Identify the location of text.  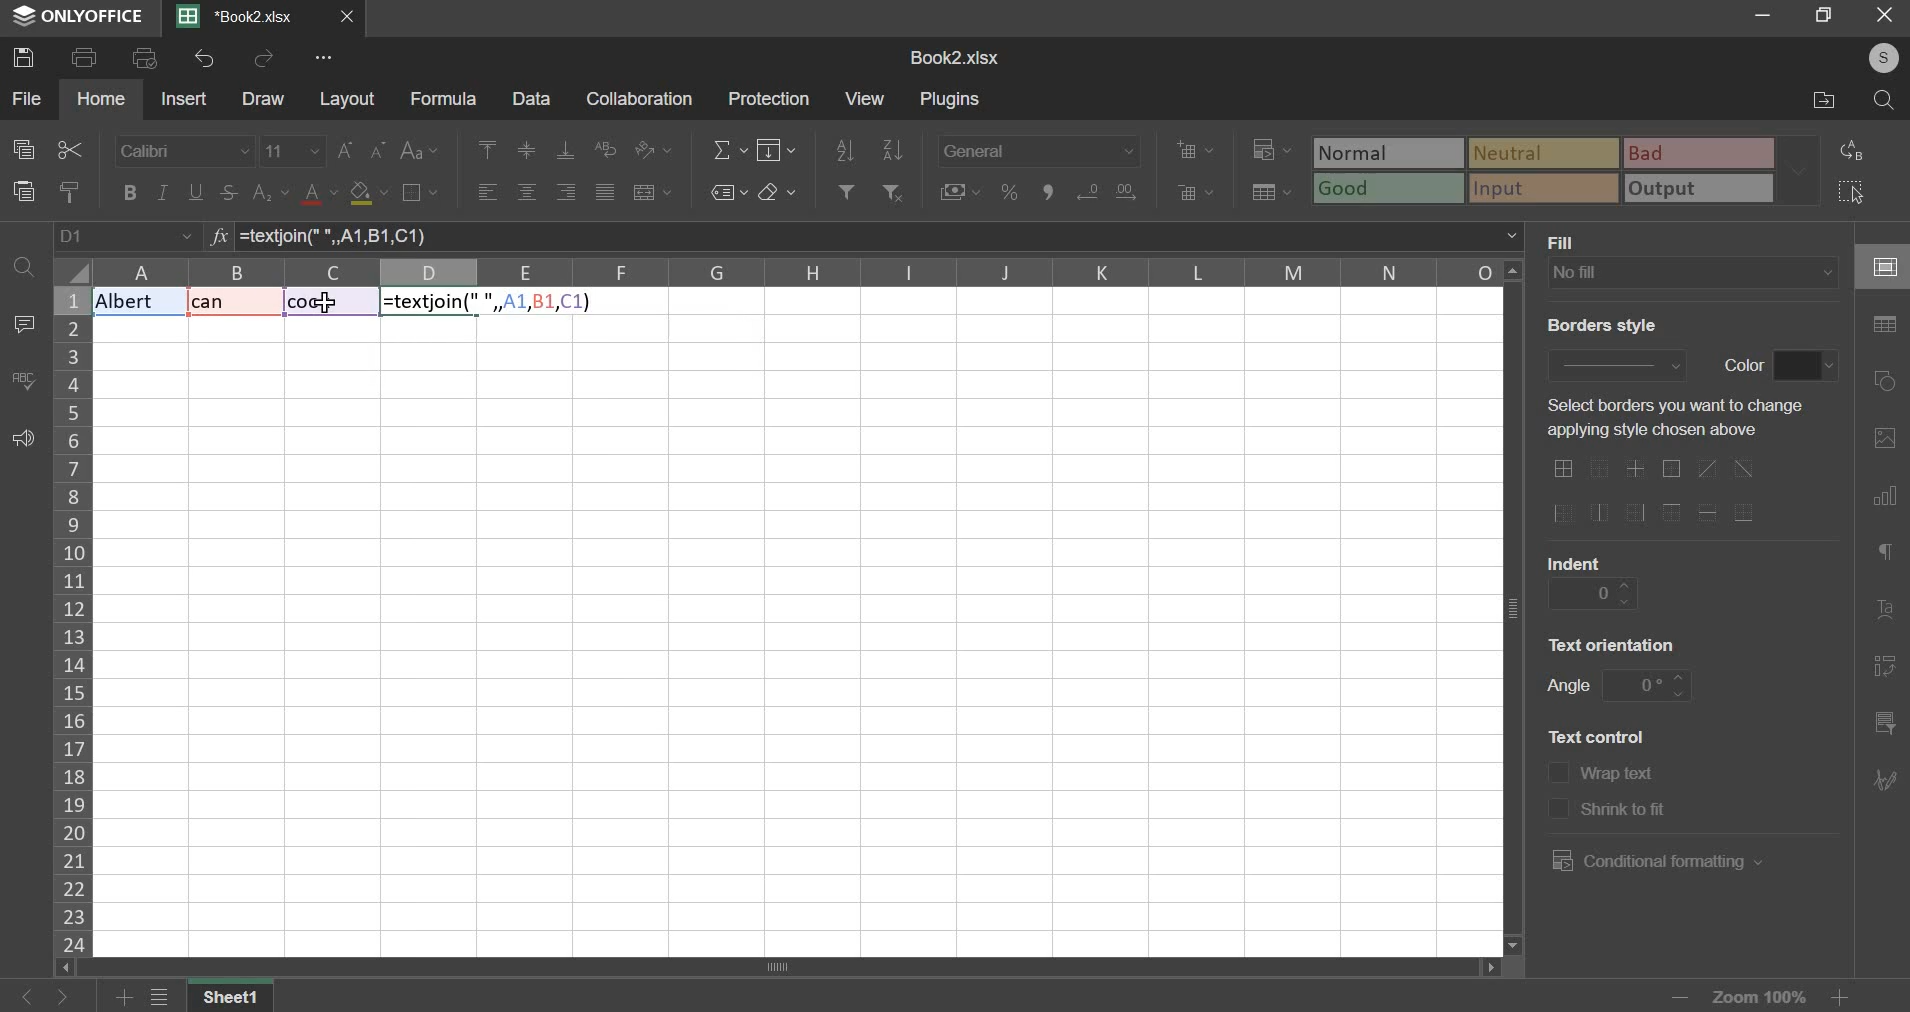
(1568, 241).